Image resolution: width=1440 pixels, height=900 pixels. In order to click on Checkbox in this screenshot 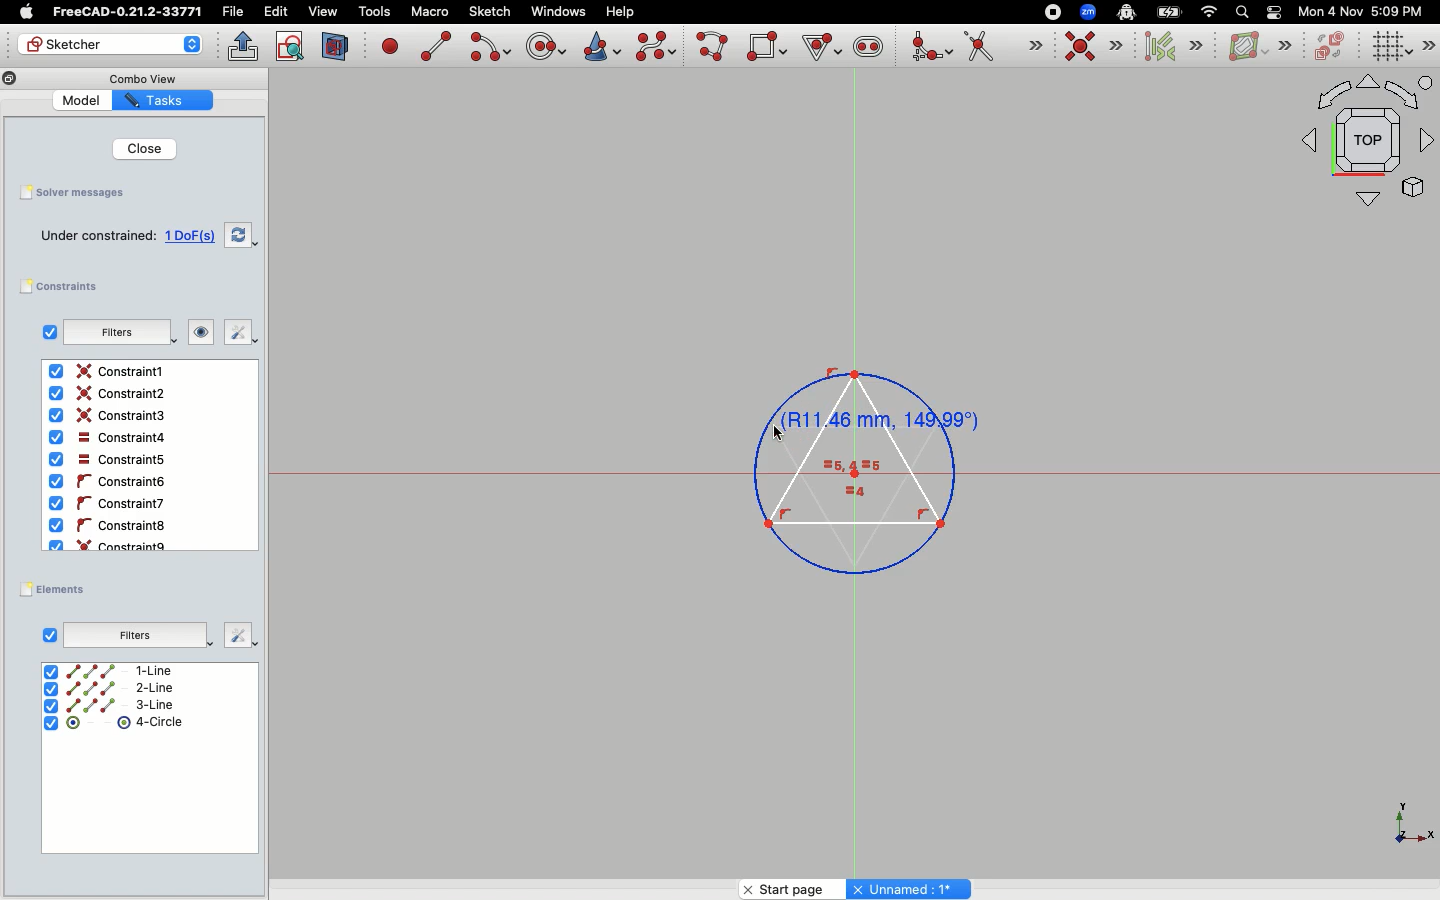, I will do `click(50, 634)`.